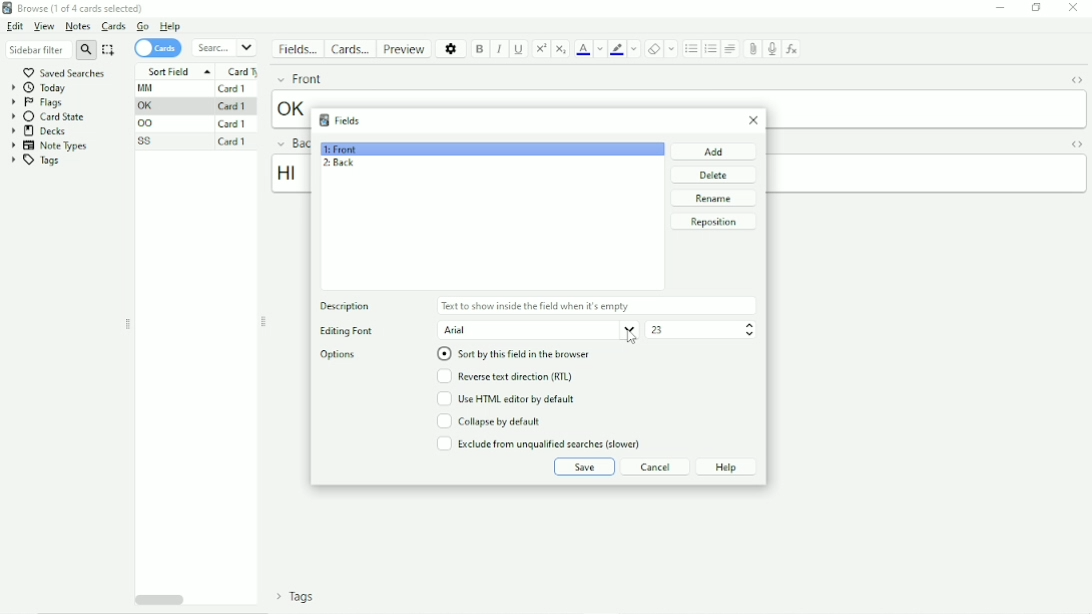 The width and height of the screenshot is (1092, 614). Describe the element at coordinates (291, 599) in the screenshot. I see `Tags` at that location.